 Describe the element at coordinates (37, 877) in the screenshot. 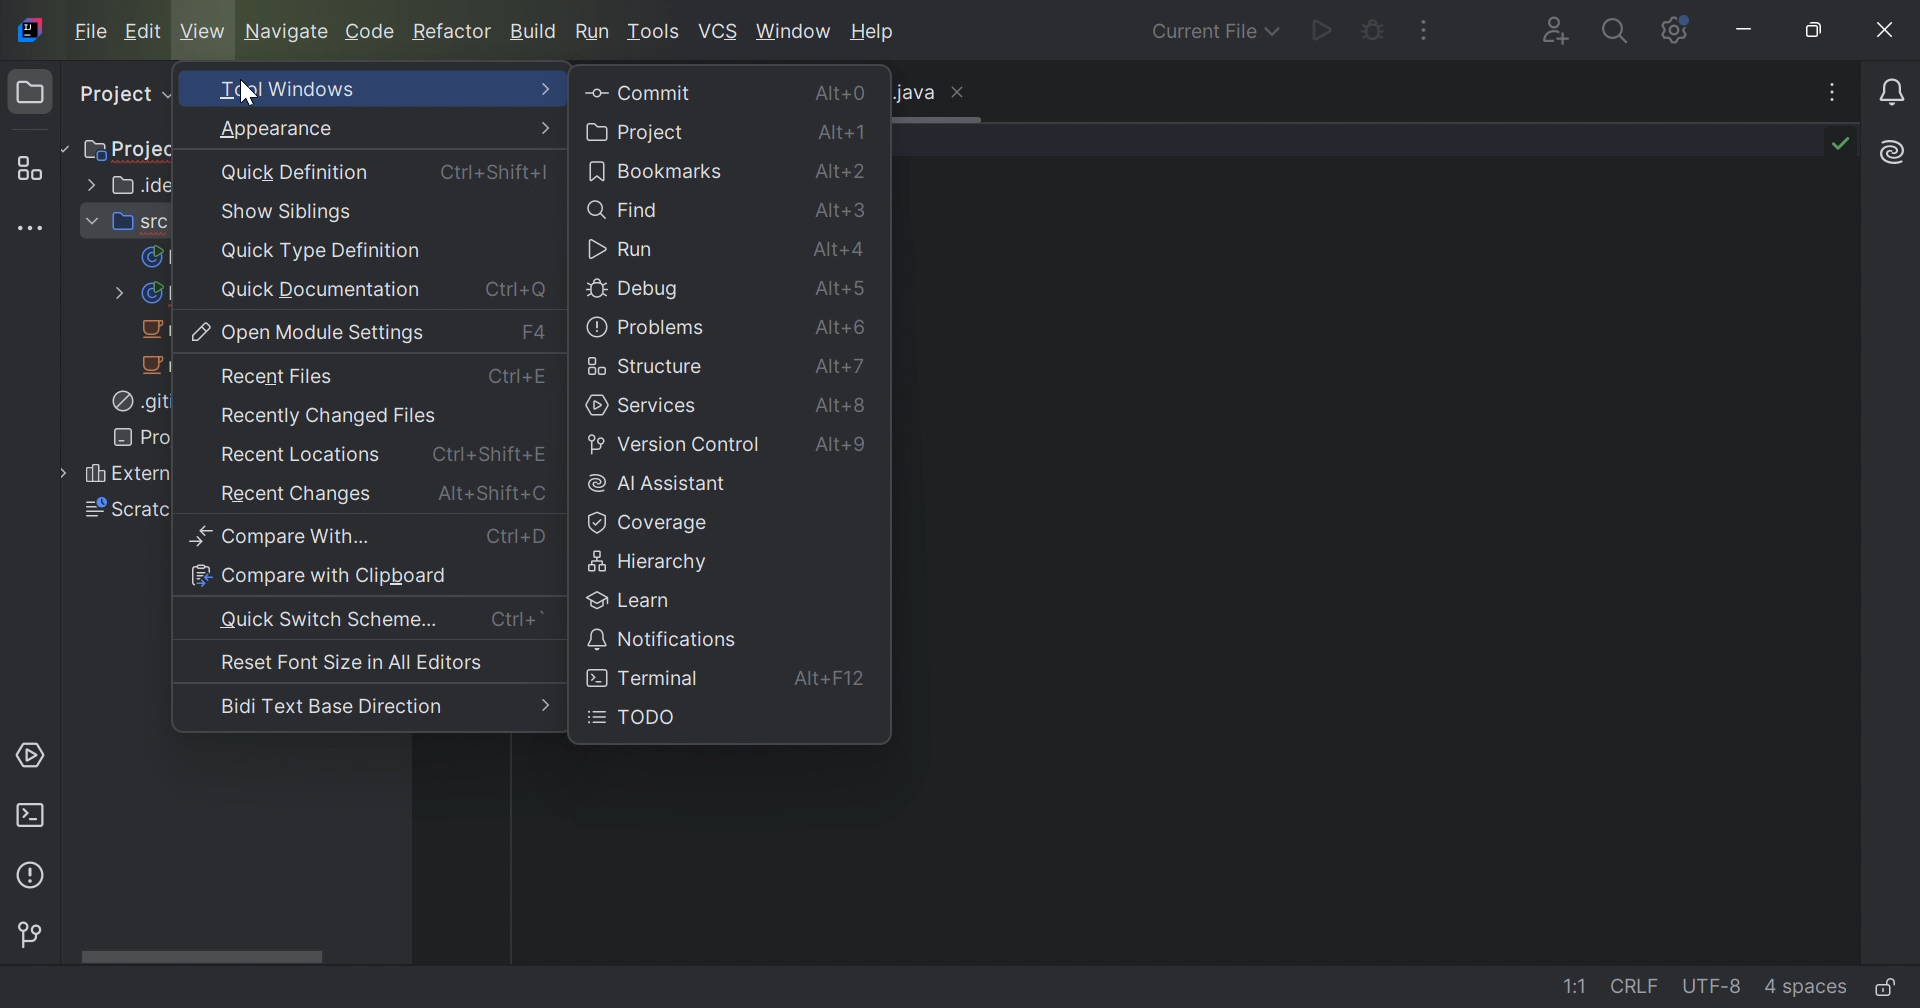

I see `Problems` at that location.